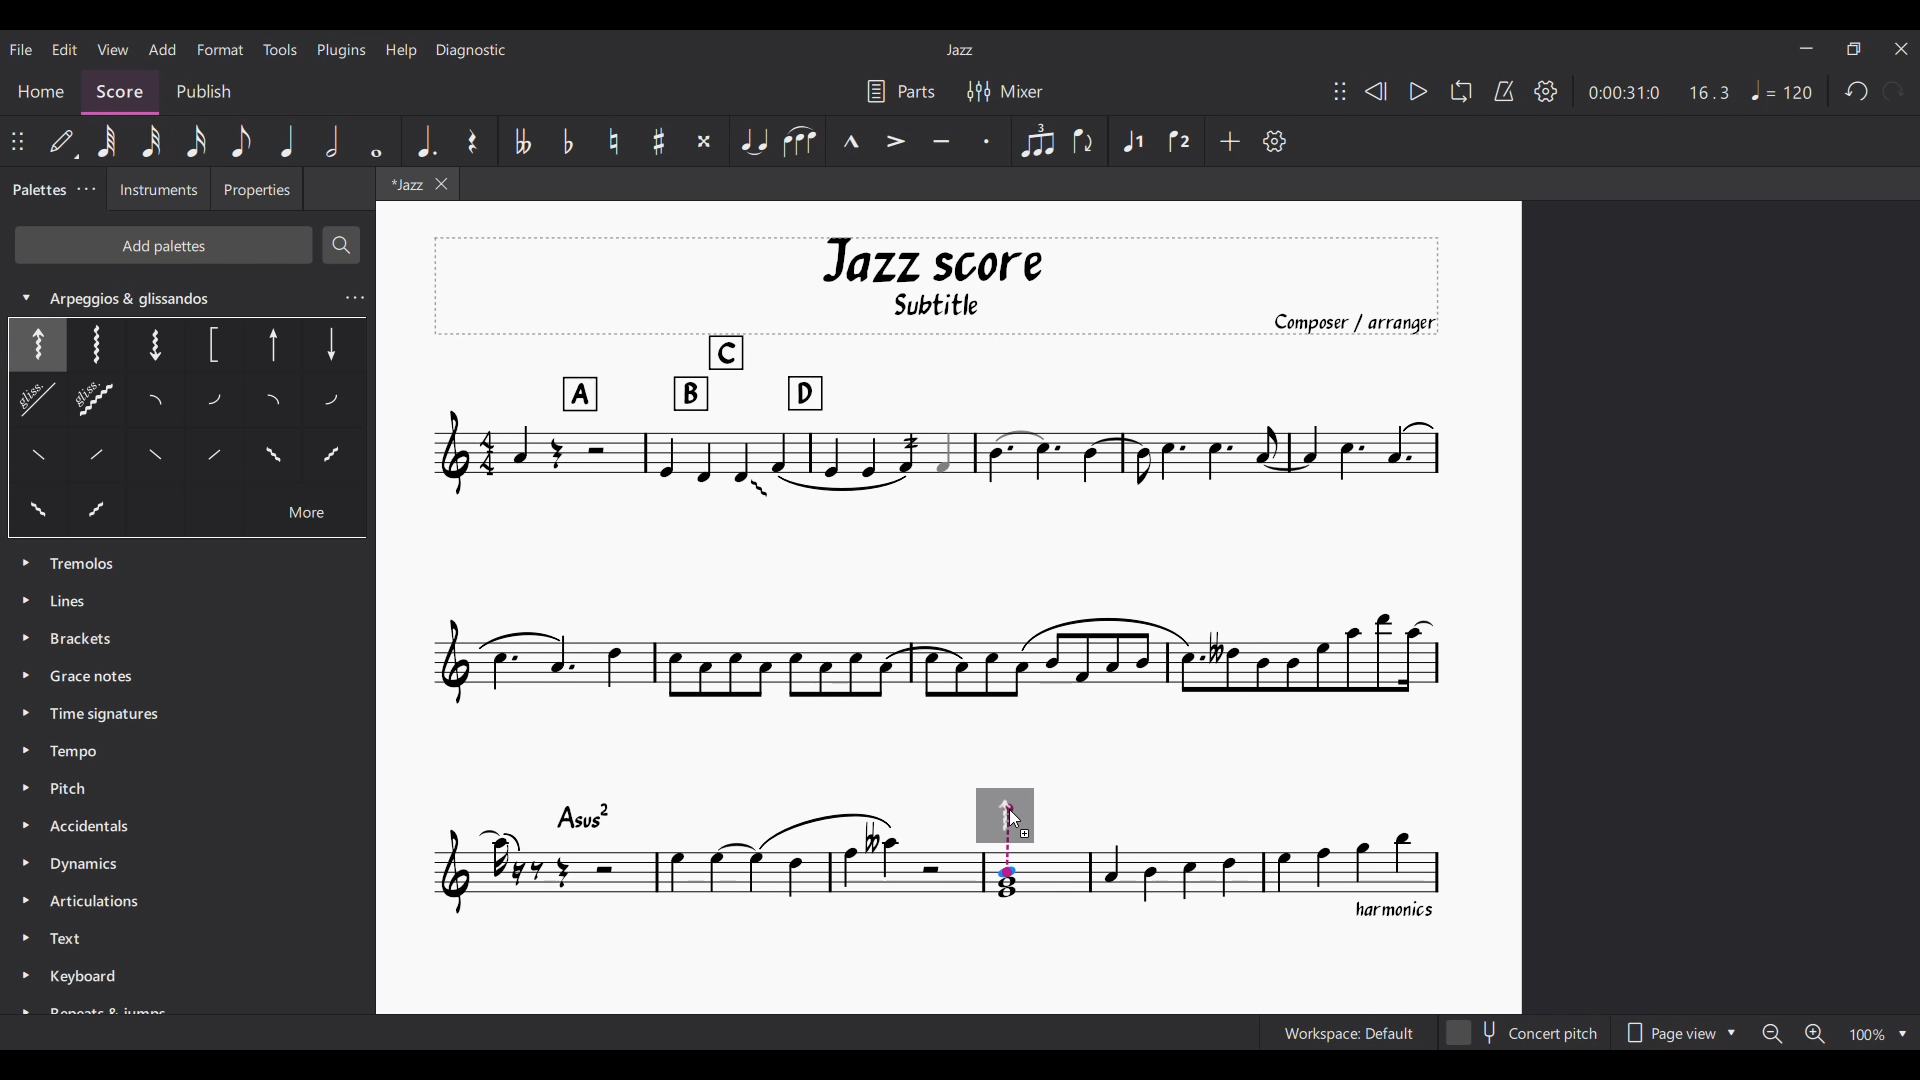 The height and width of the screenshot is (1080, 1920). Describe the element at coordinates (341, 51) in the screenshot. I see `Plugins menu` at that location.